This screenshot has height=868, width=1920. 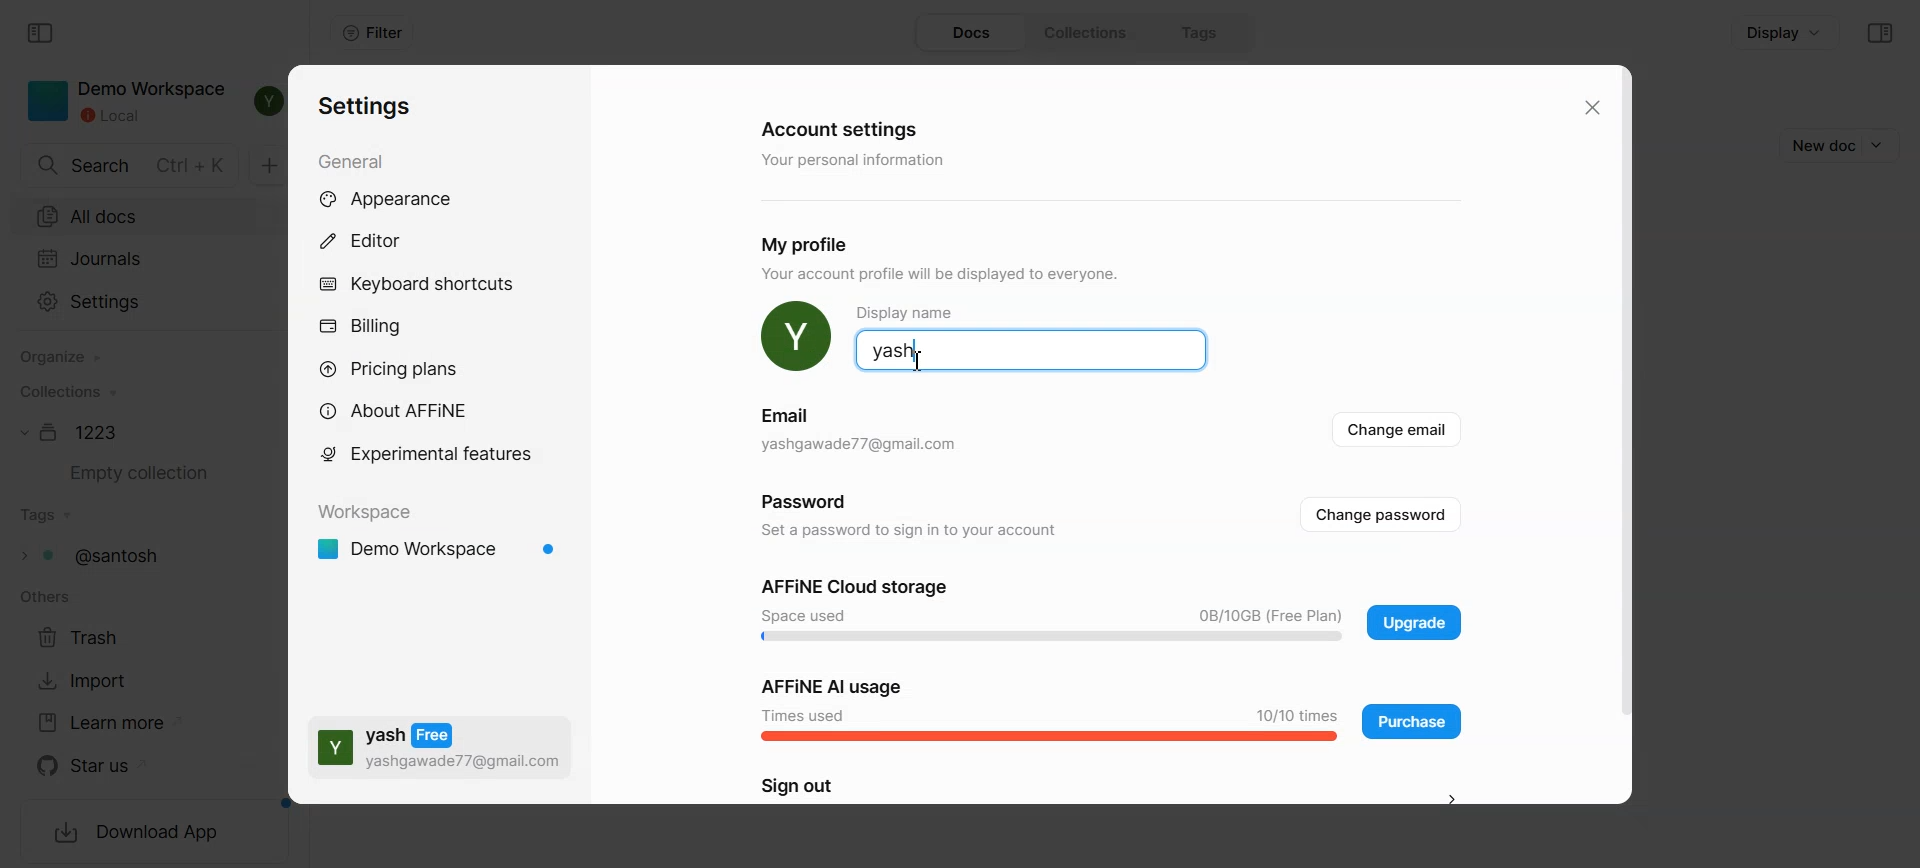 I want to click on Filter, so click(x=372, y=33).